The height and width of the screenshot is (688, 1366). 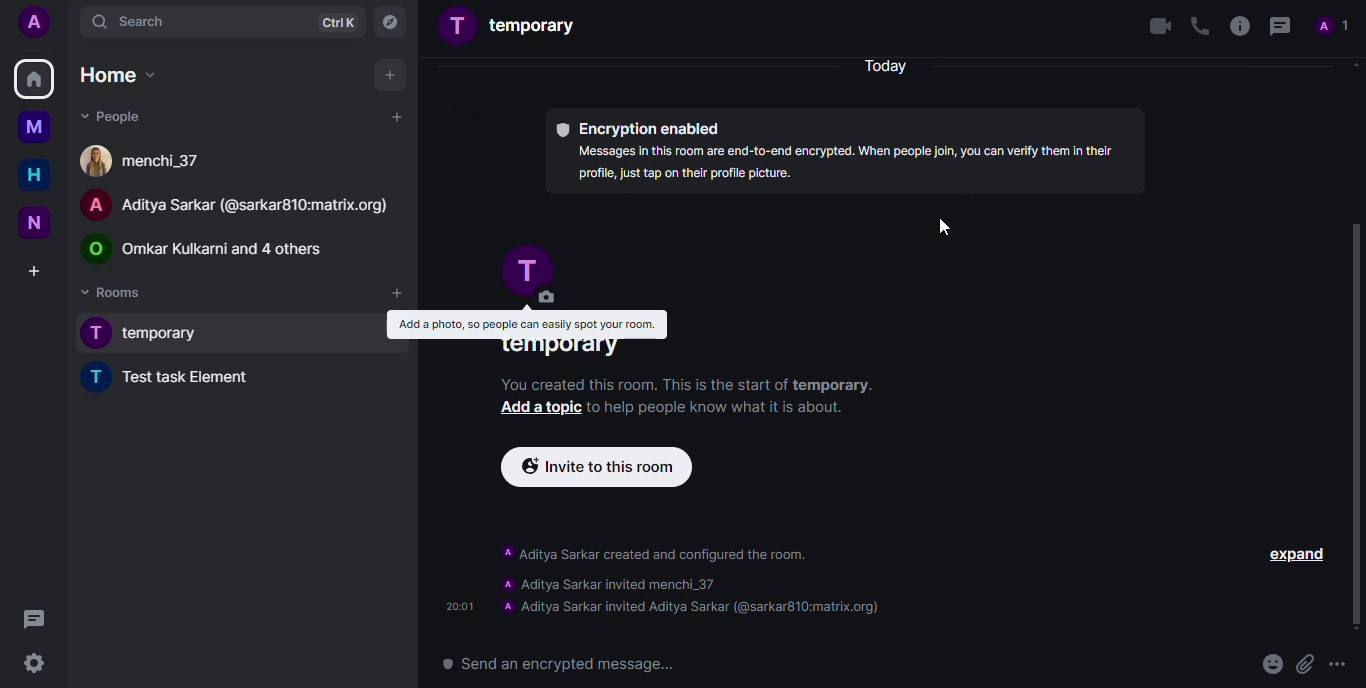 I want to click on home, so click(x=117, y=75).